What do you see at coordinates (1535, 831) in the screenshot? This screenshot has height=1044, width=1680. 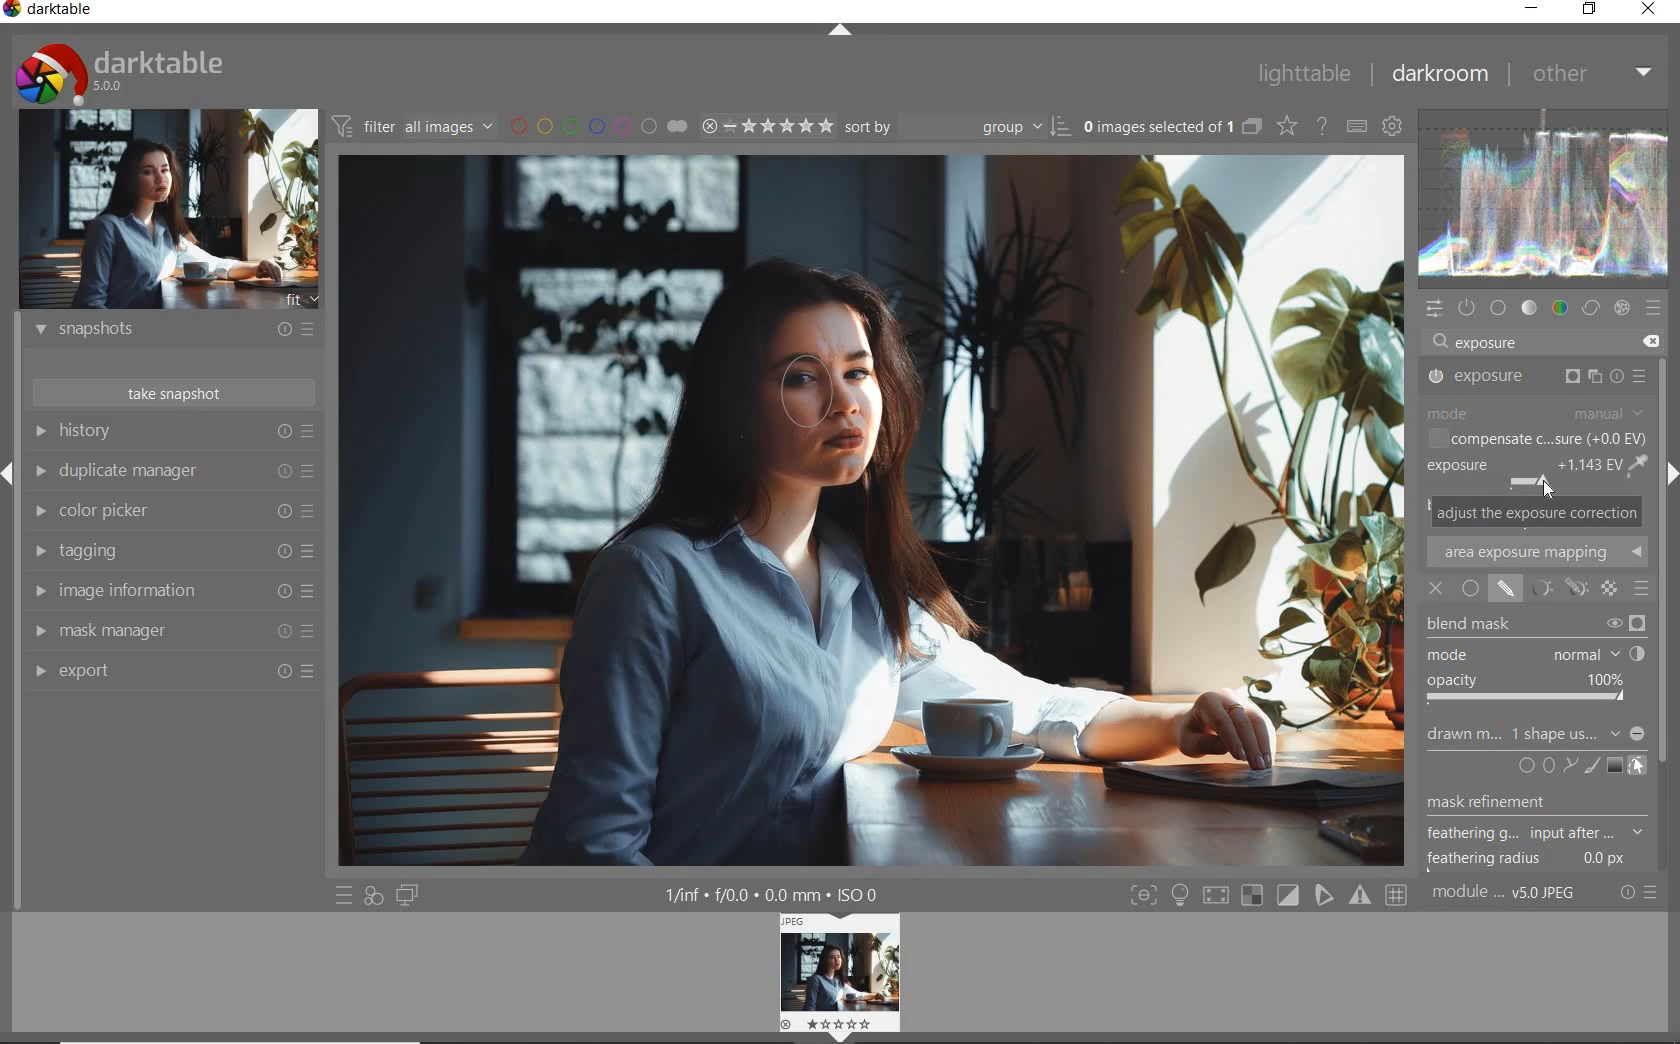 I see `feathering g...input after` at bounding box center [1535, 831].